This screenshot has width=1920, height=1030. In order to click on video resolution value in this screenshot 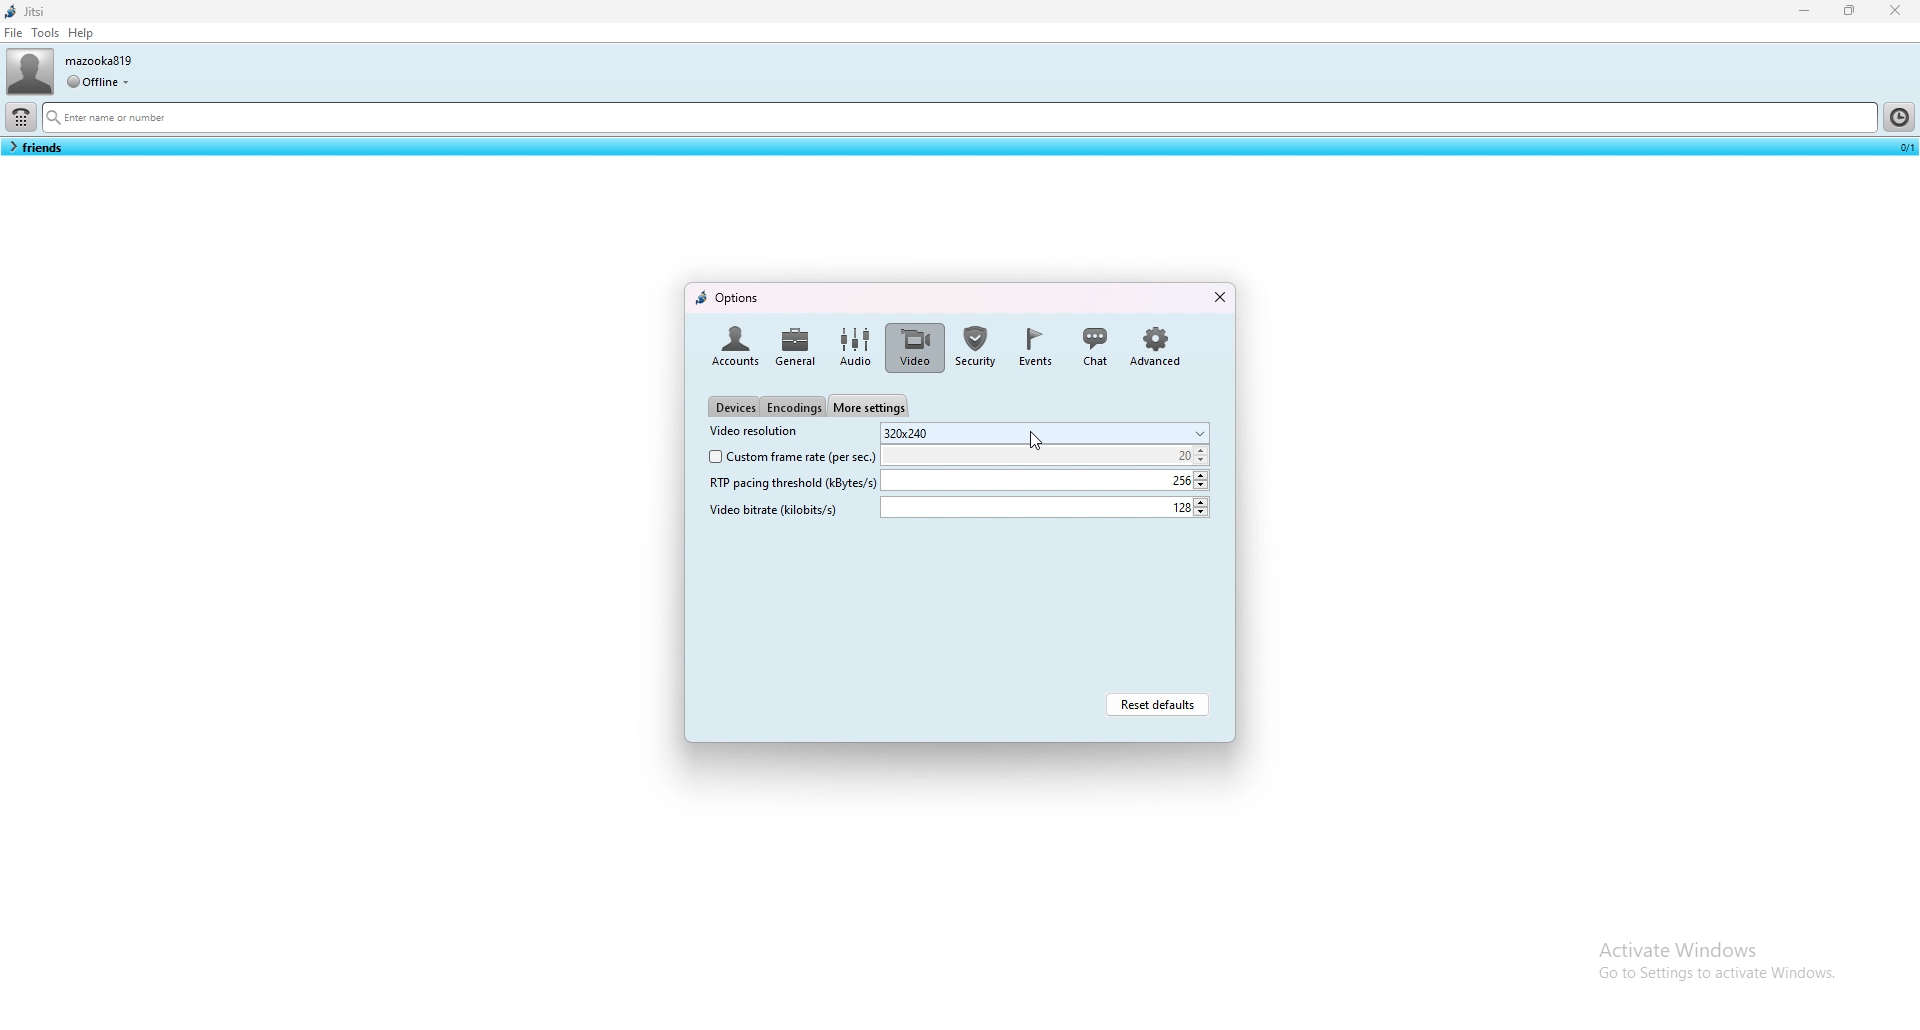, I will do `click(1046, 432)`.